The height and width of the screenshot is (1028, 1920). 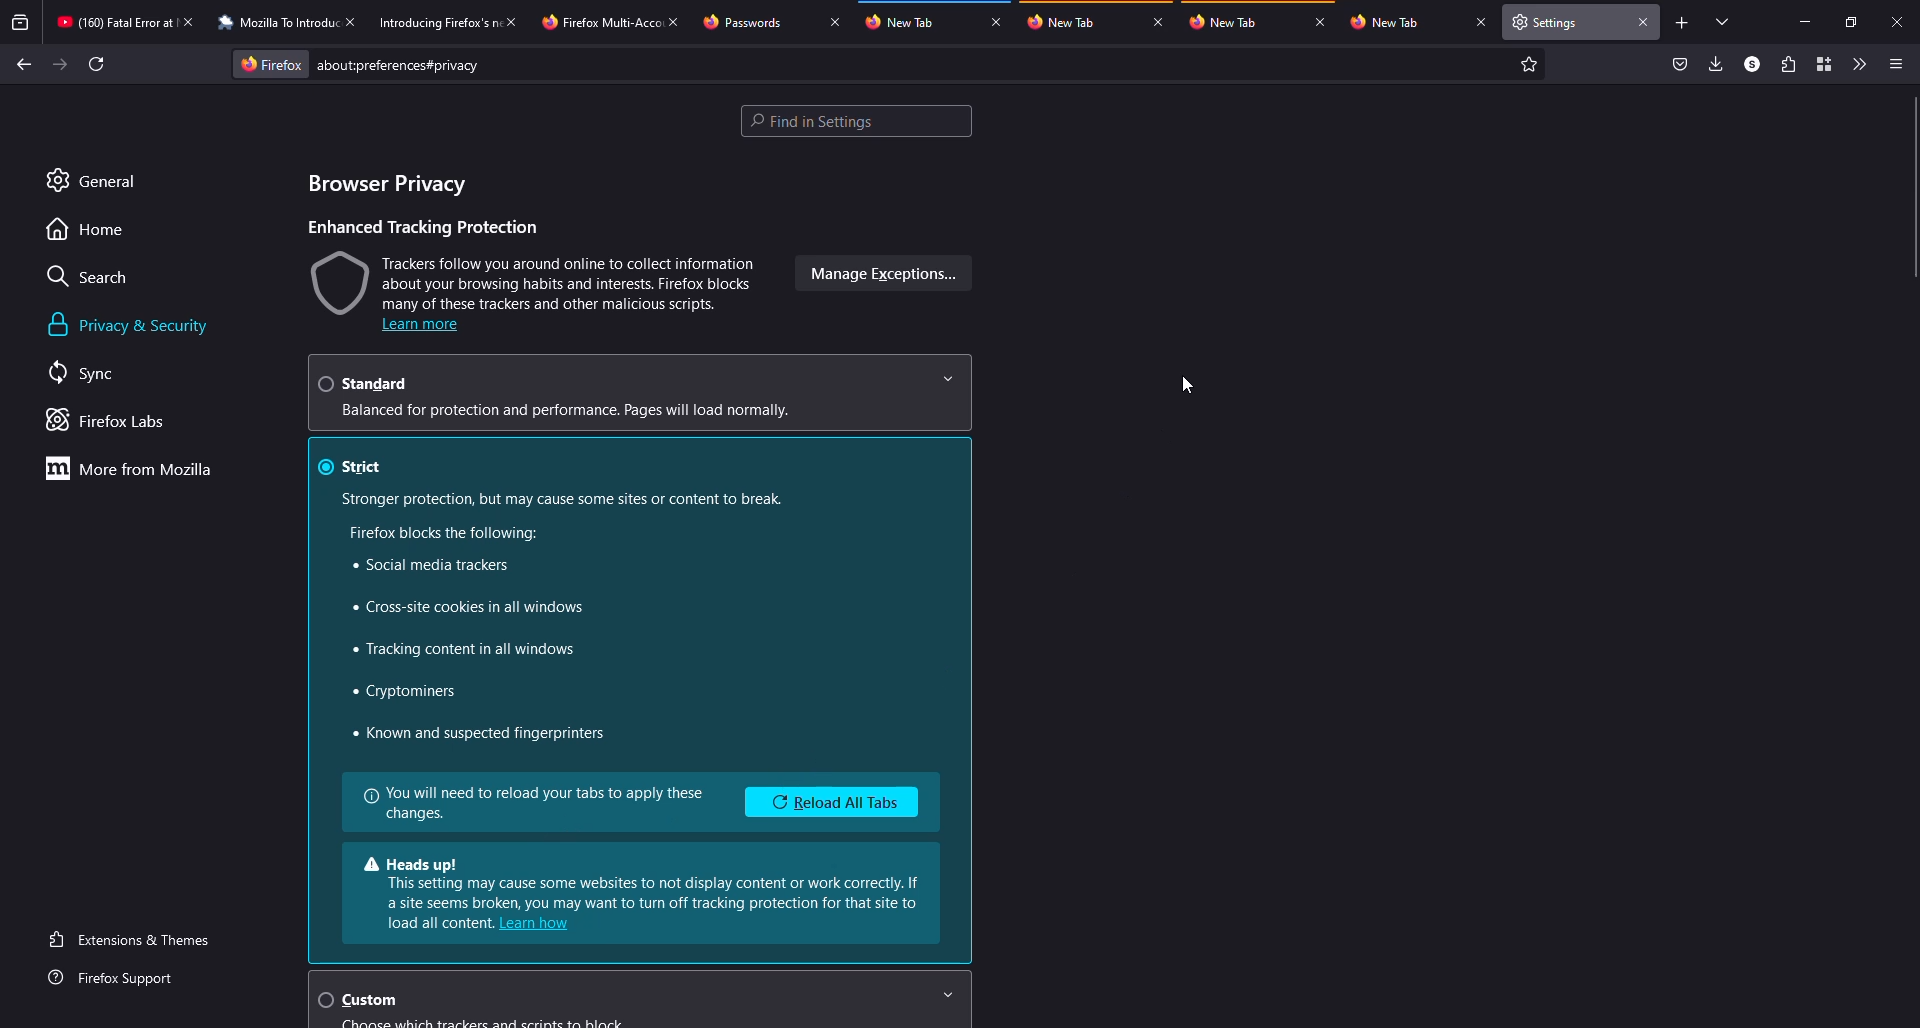 What do you see at coordinates (1907, 187) in the screenshot?
I see `vertical scroll bar` at bounding box center [1907, 187].